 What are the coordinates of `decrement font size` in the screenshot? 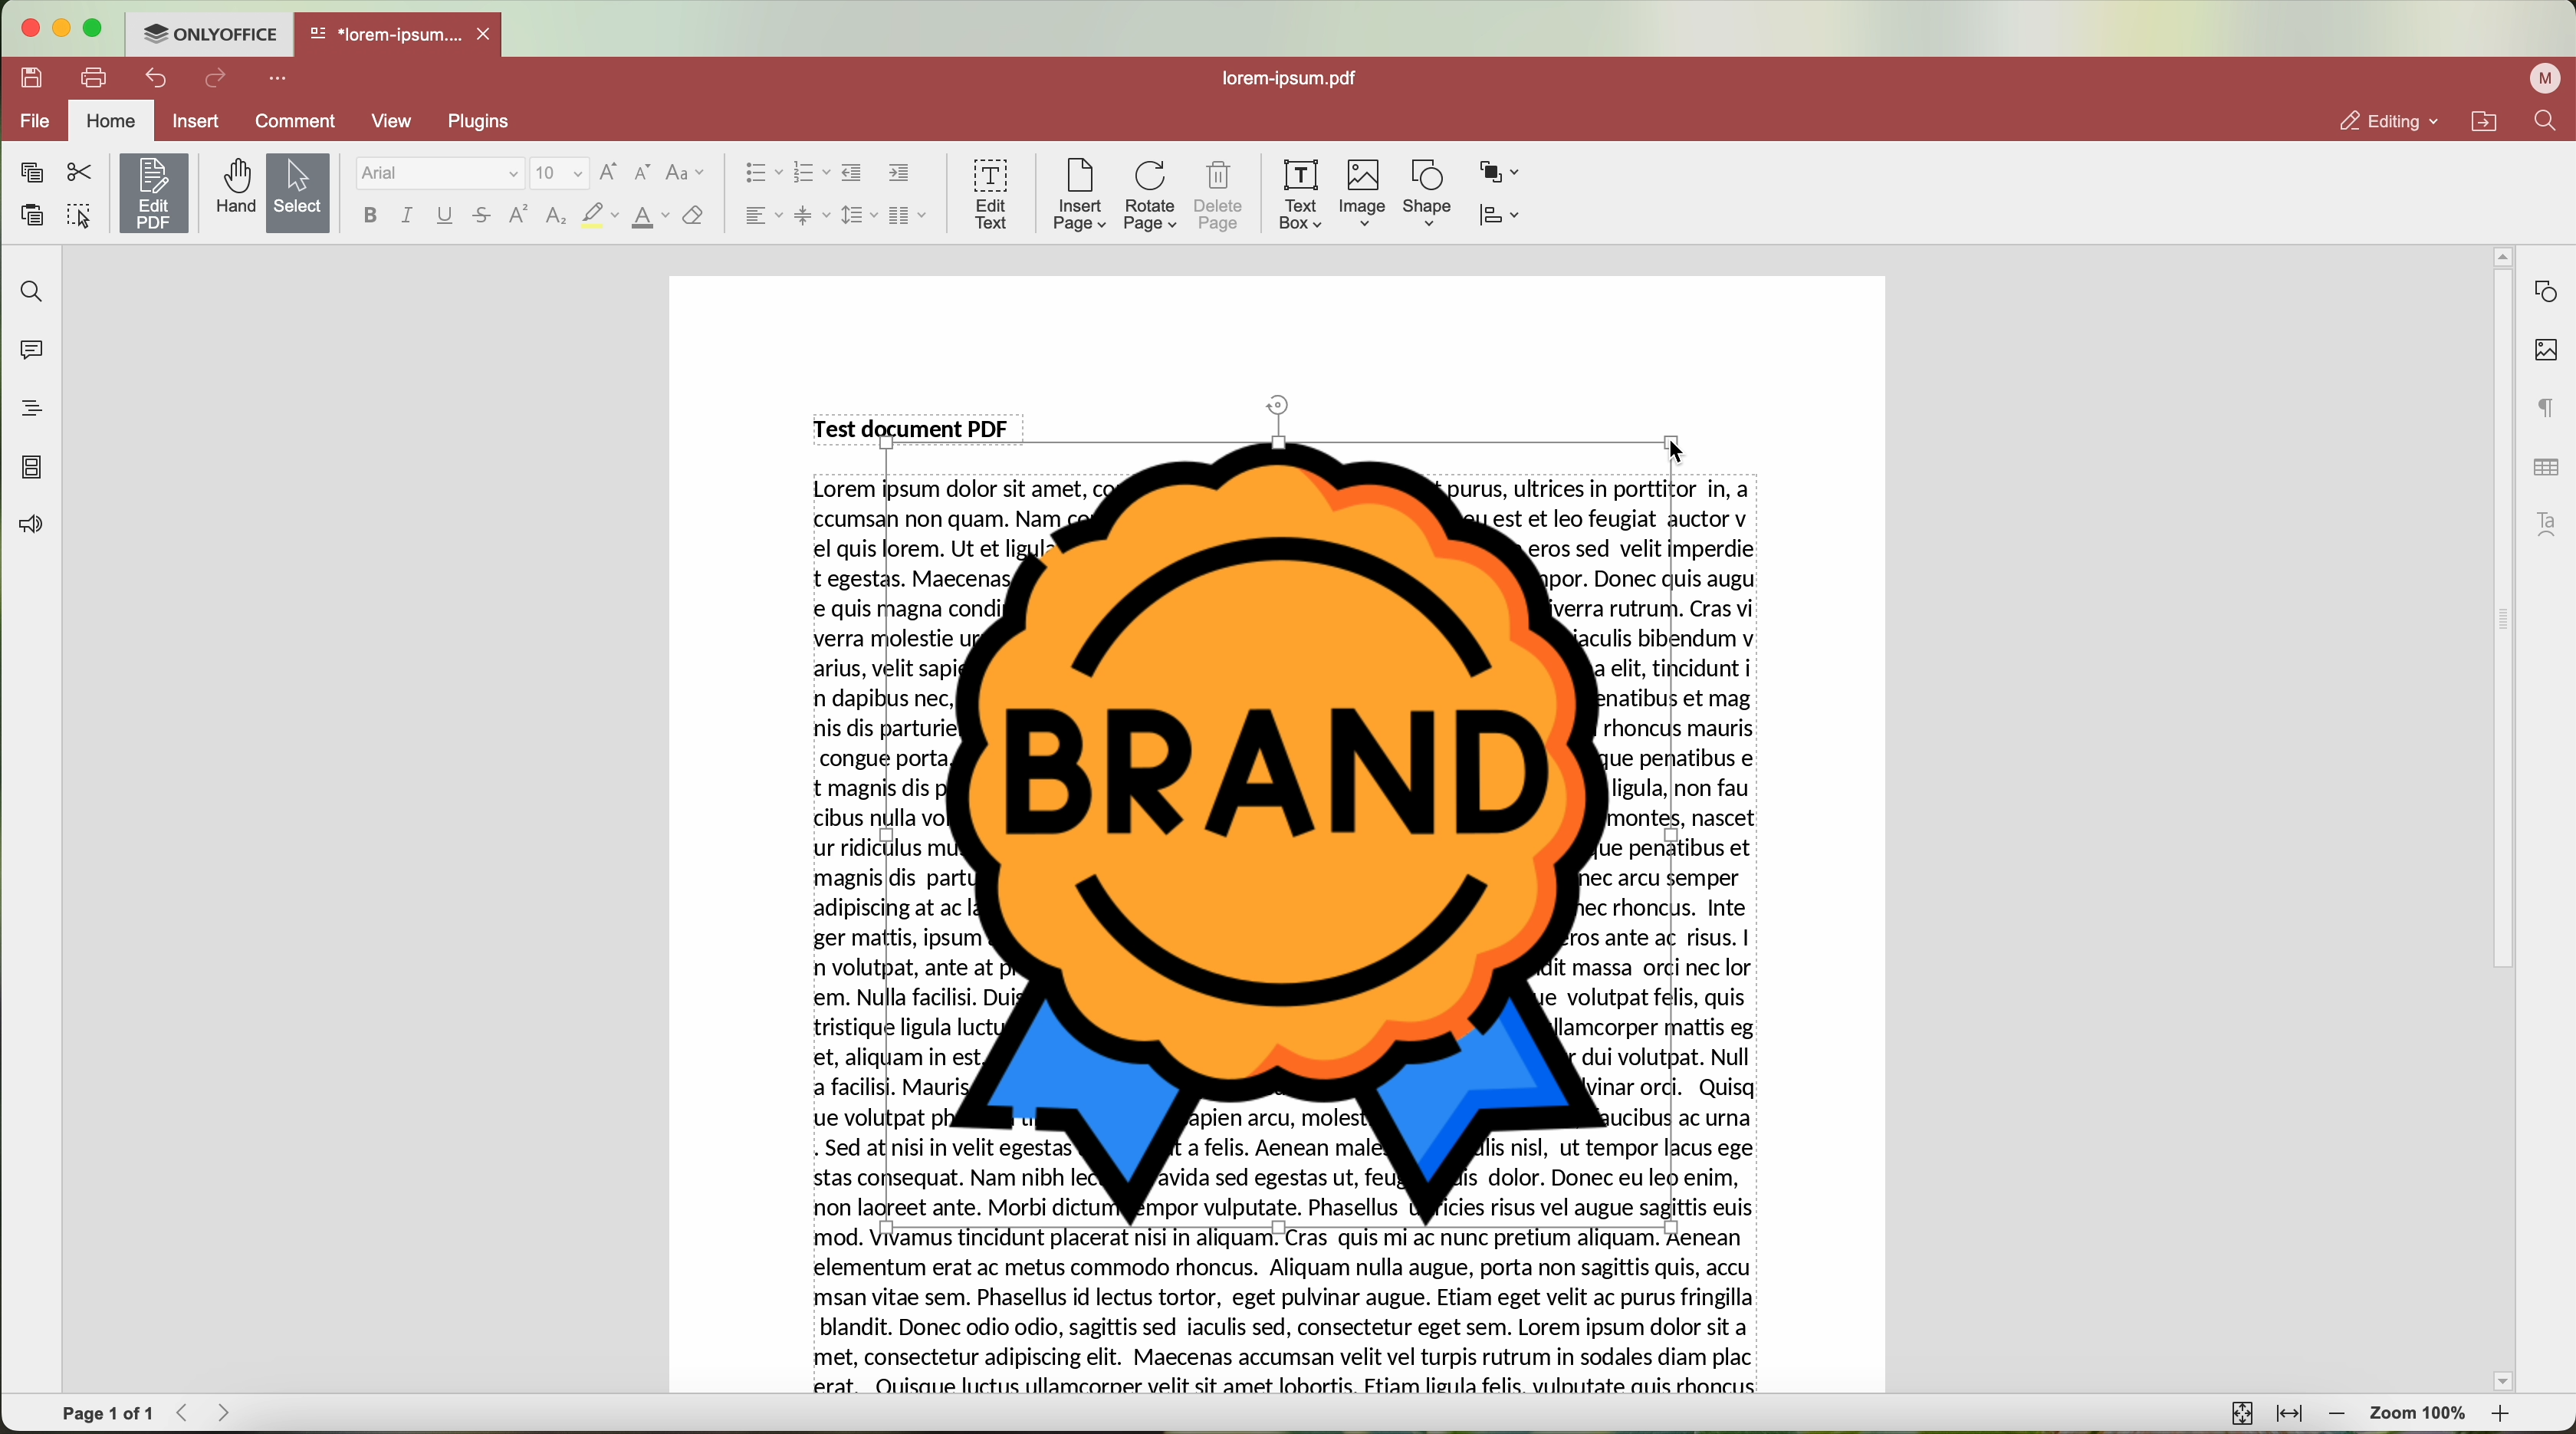 It's located at (643, 174).